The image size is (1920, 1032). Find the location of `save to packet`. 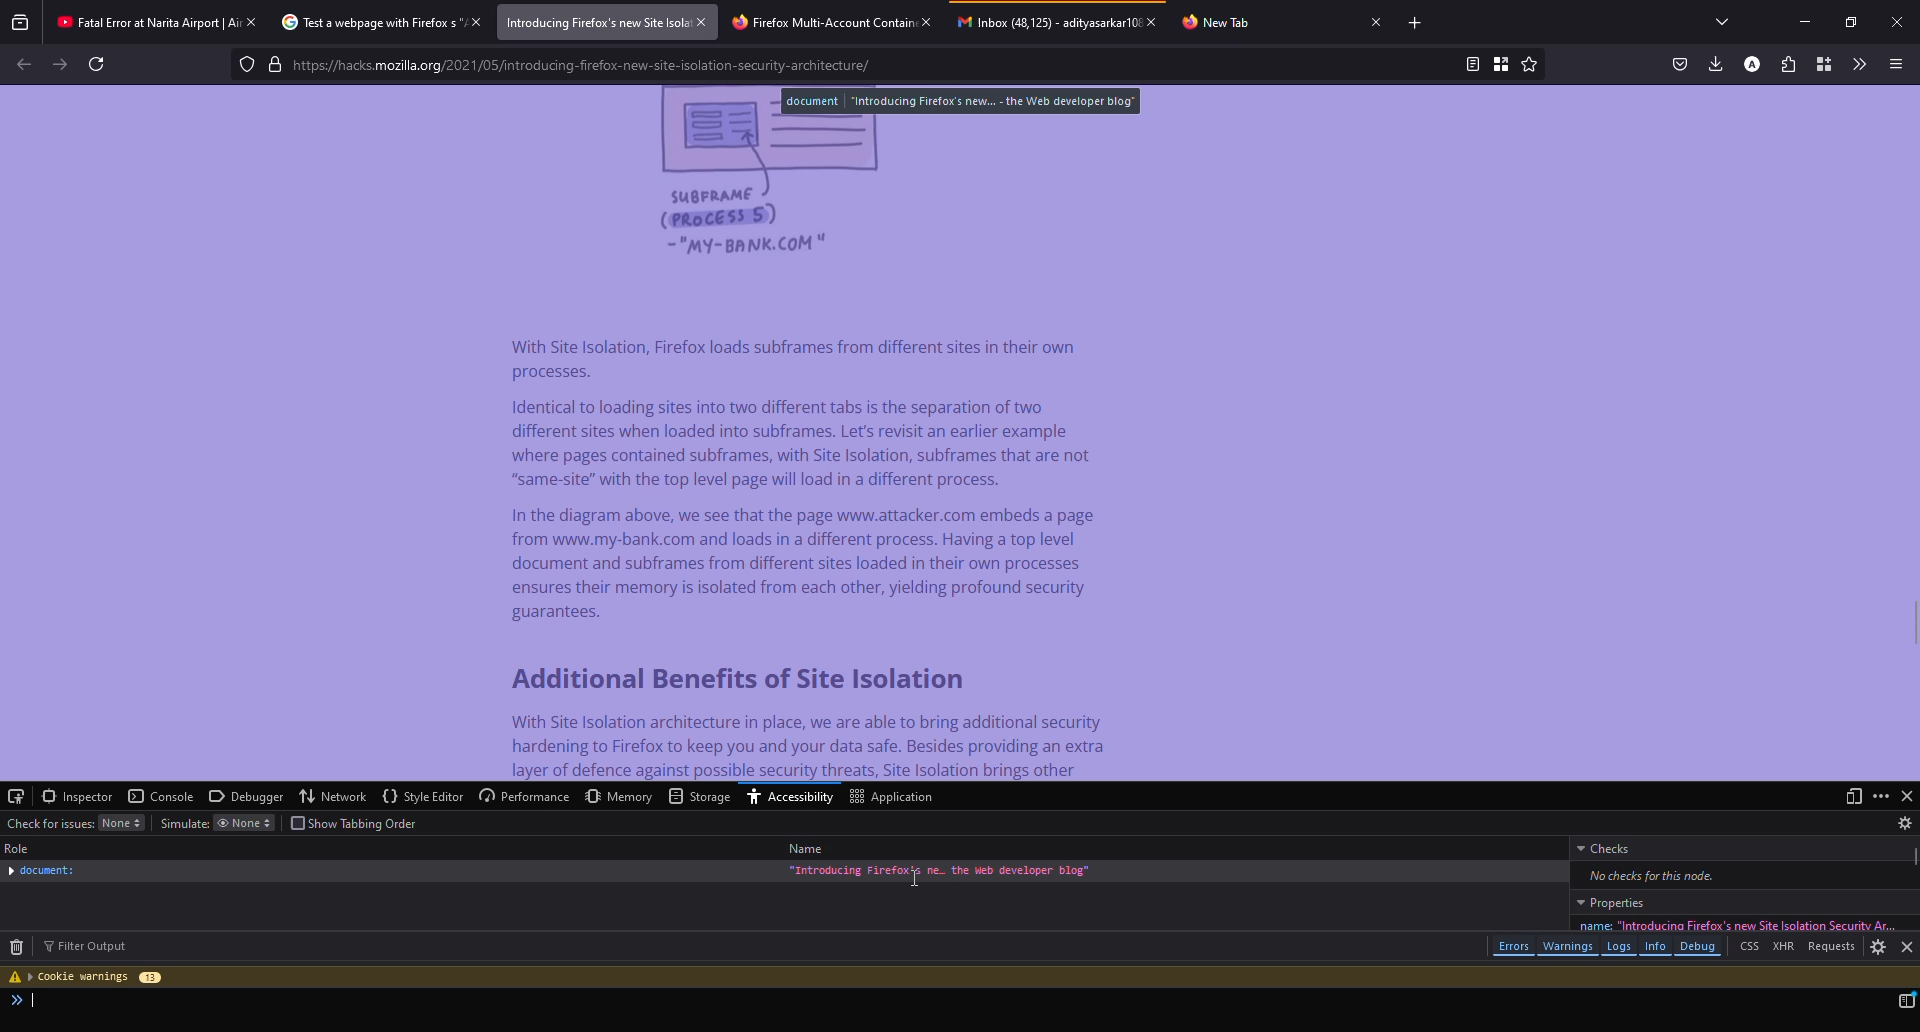

save to packet is located at coordinates (1680, 63).